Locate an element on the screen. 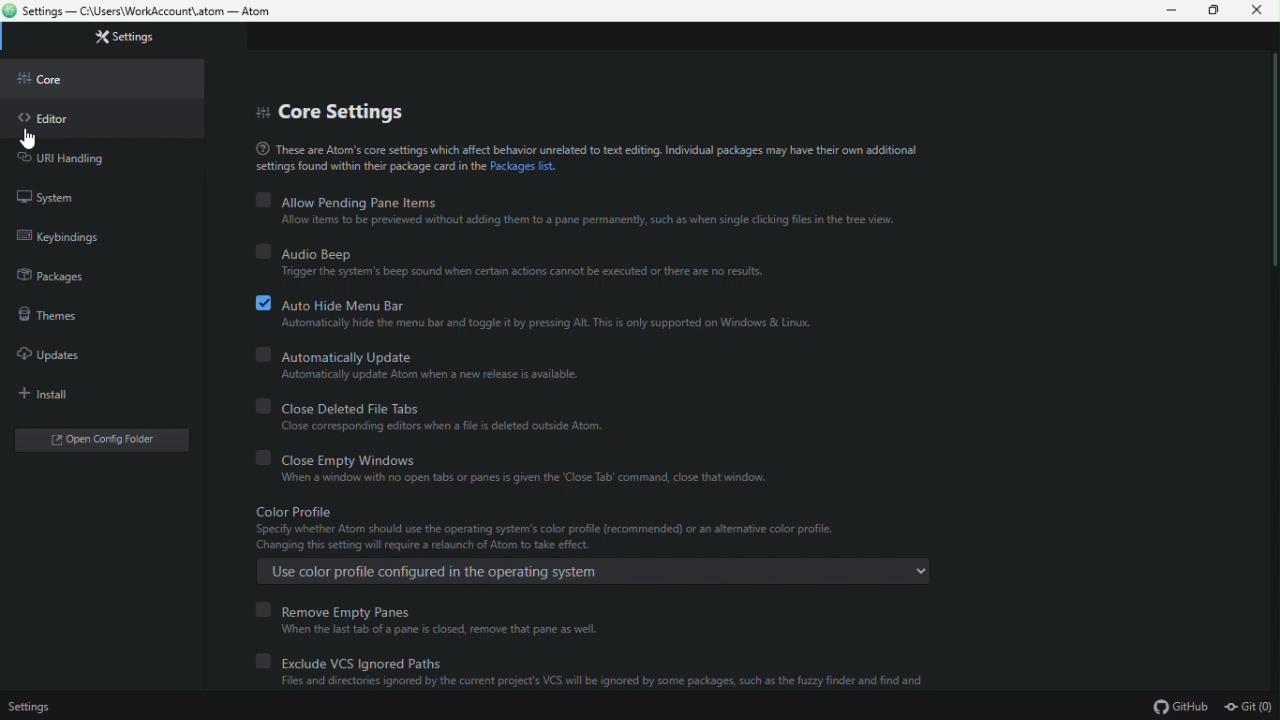 Image resolution: width=1280 pixels, height=720 pixels. Key winding is located at coordinates (72, 240).